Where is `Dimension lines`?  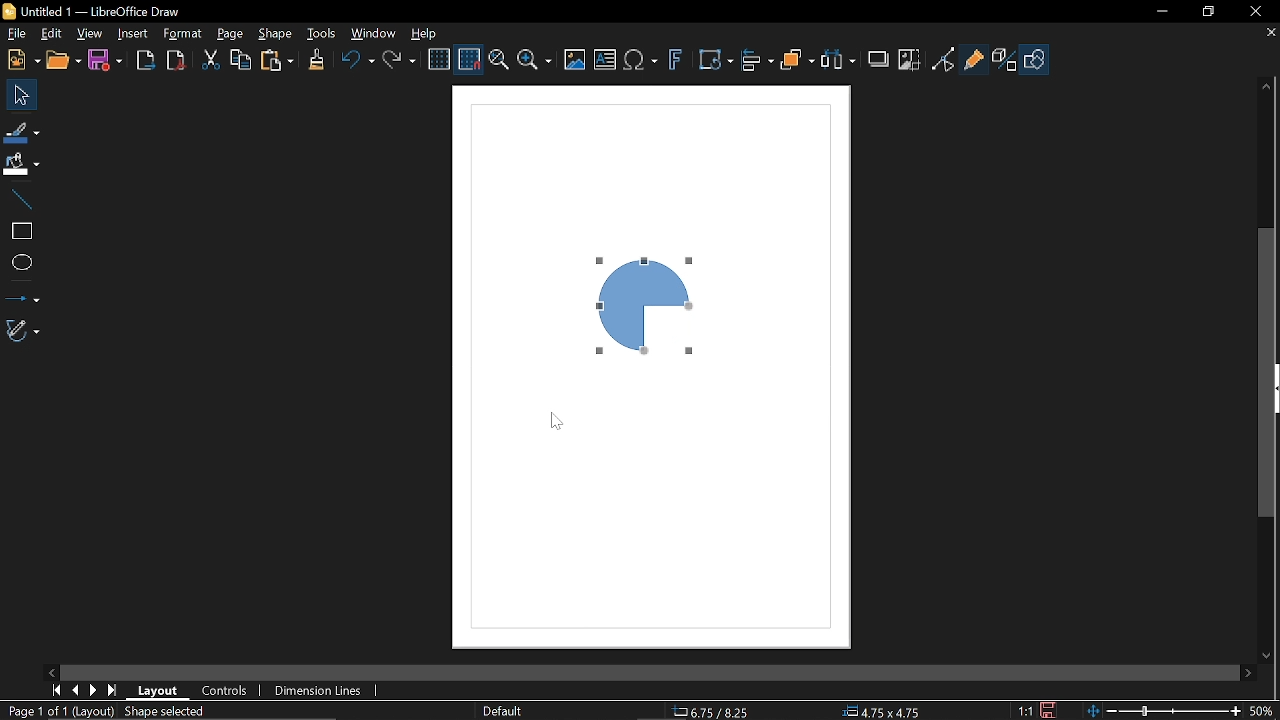
Dimension lines is located at coordinates (320, 688).